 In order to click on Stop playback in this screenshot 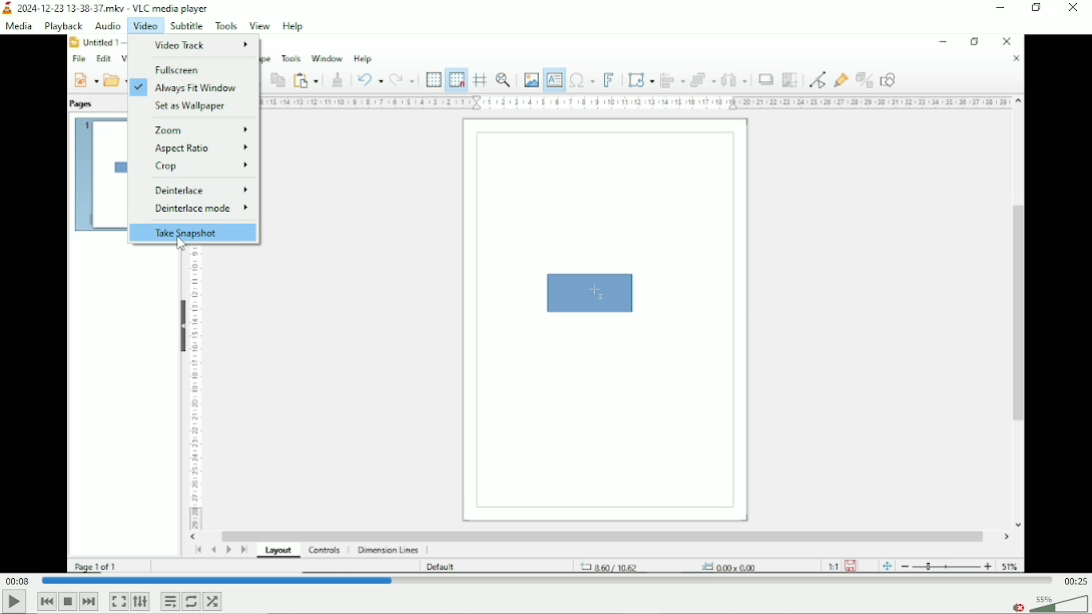, I will do `click(69, 602)`.